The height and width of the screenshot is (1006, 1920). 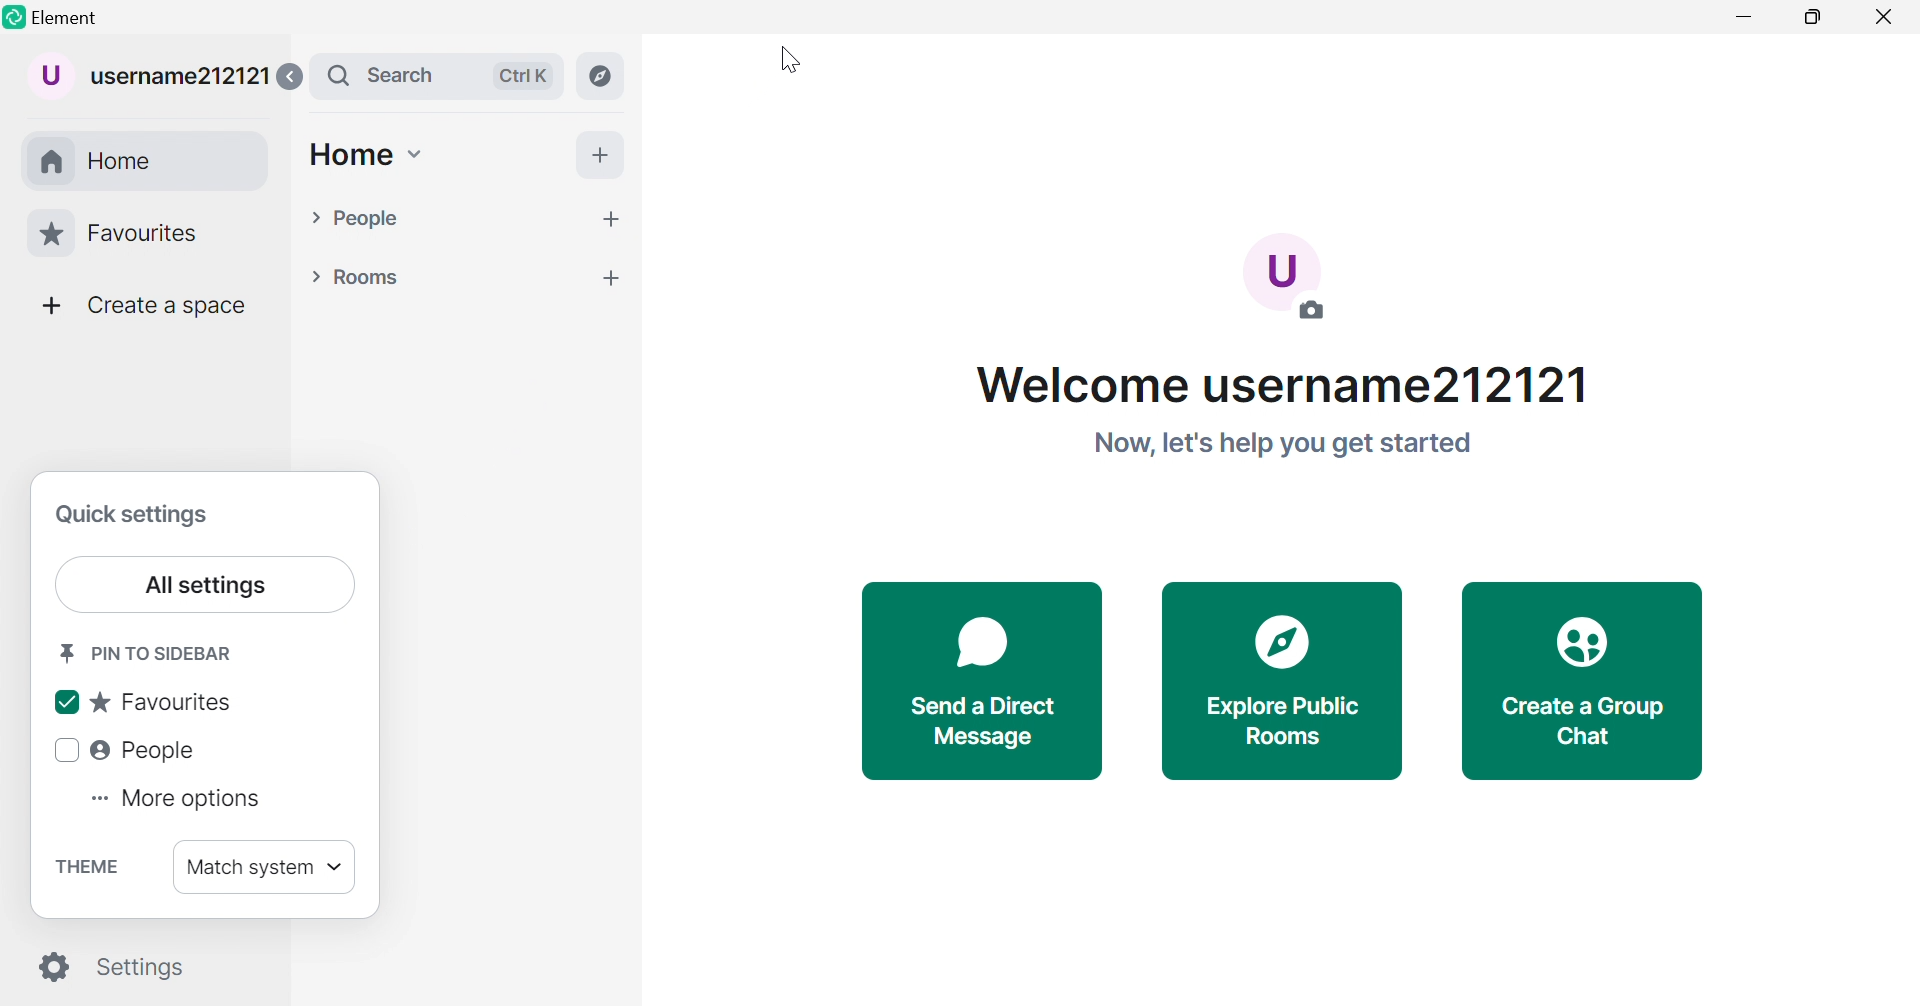 I want to click on more, so click(x=610, y=219).